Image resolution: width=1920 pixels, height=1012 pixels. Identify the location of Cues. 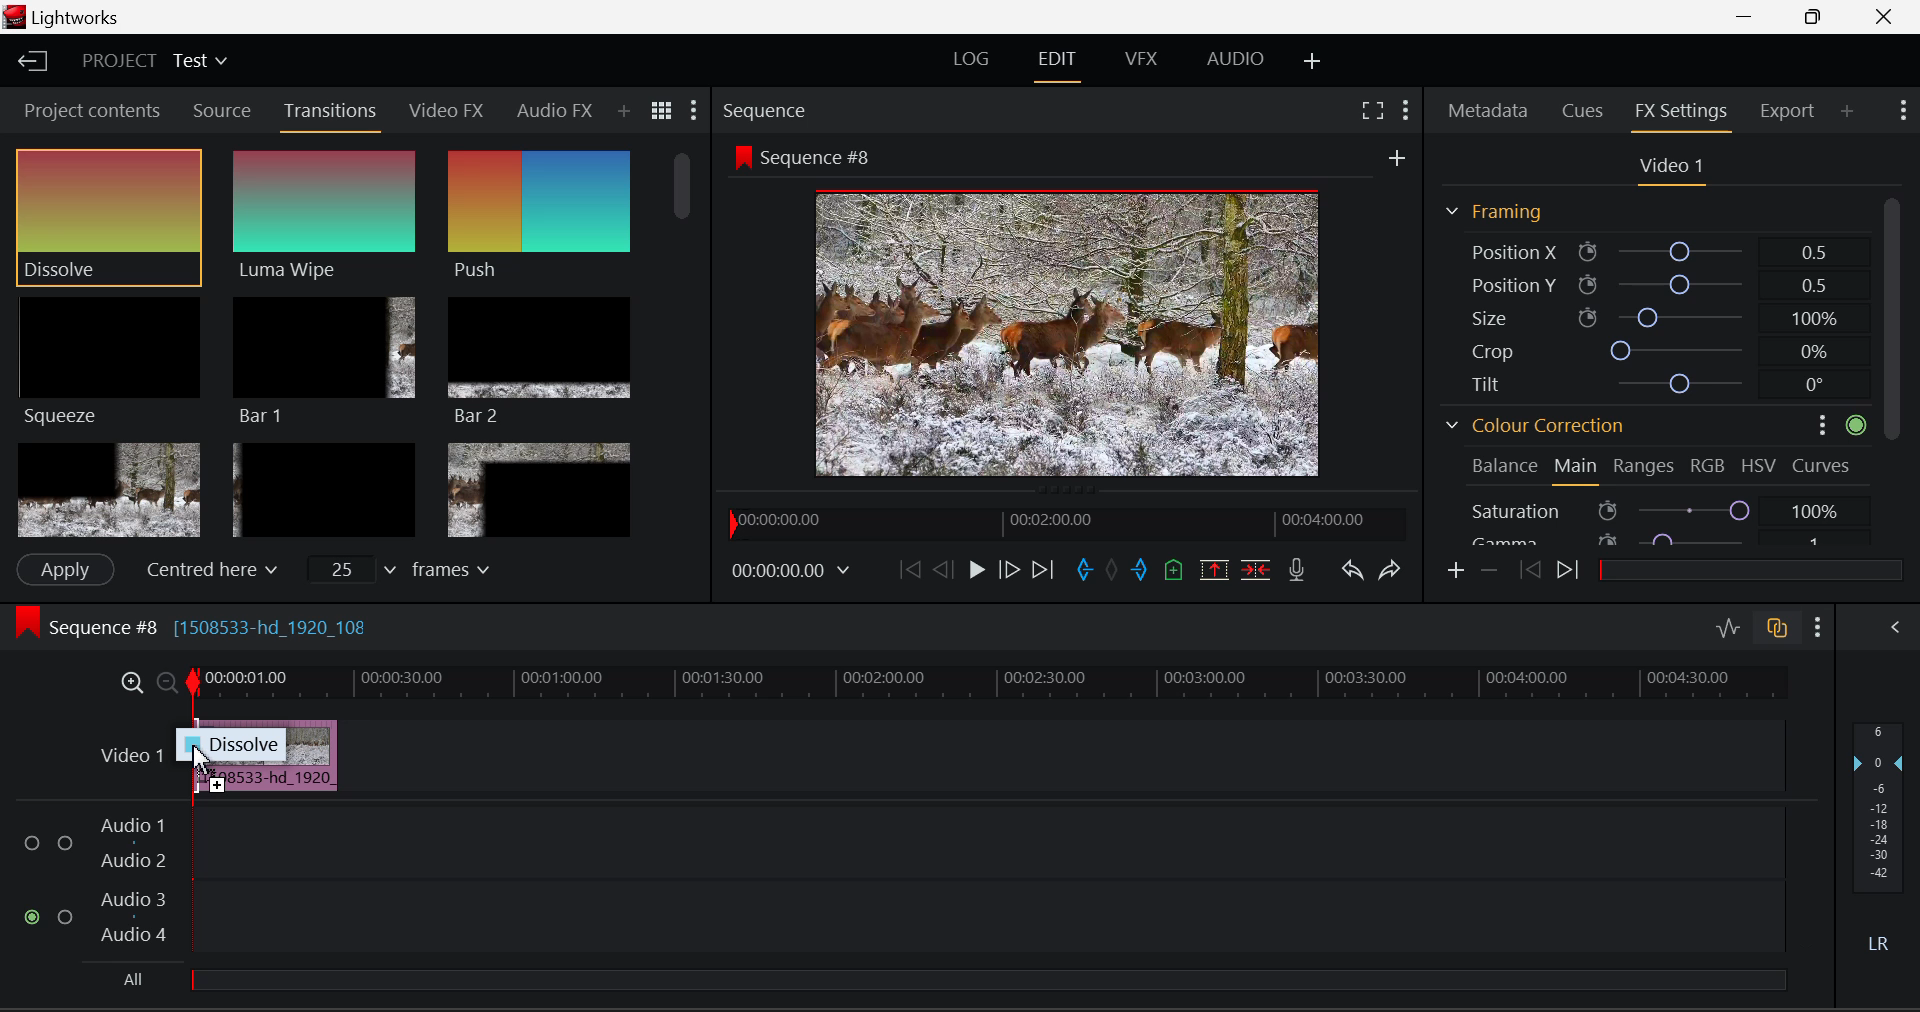
(1582, 111).